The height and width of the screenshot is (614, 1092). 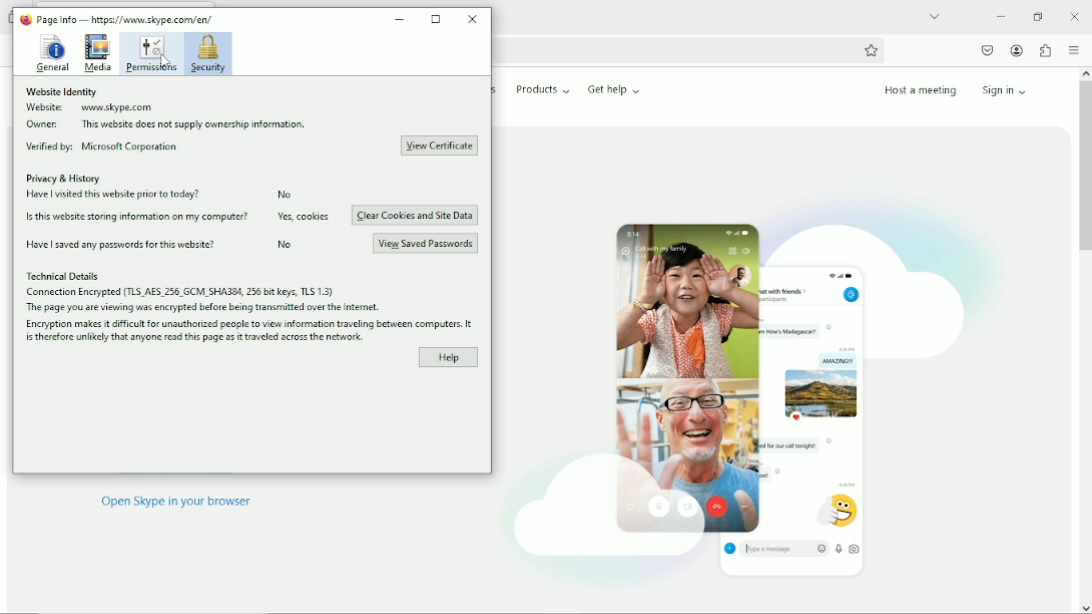 What do you see at coordinates (176, 505) in the screenshot?
I see `Open skype in your browser` at bounding box center [176, 505].